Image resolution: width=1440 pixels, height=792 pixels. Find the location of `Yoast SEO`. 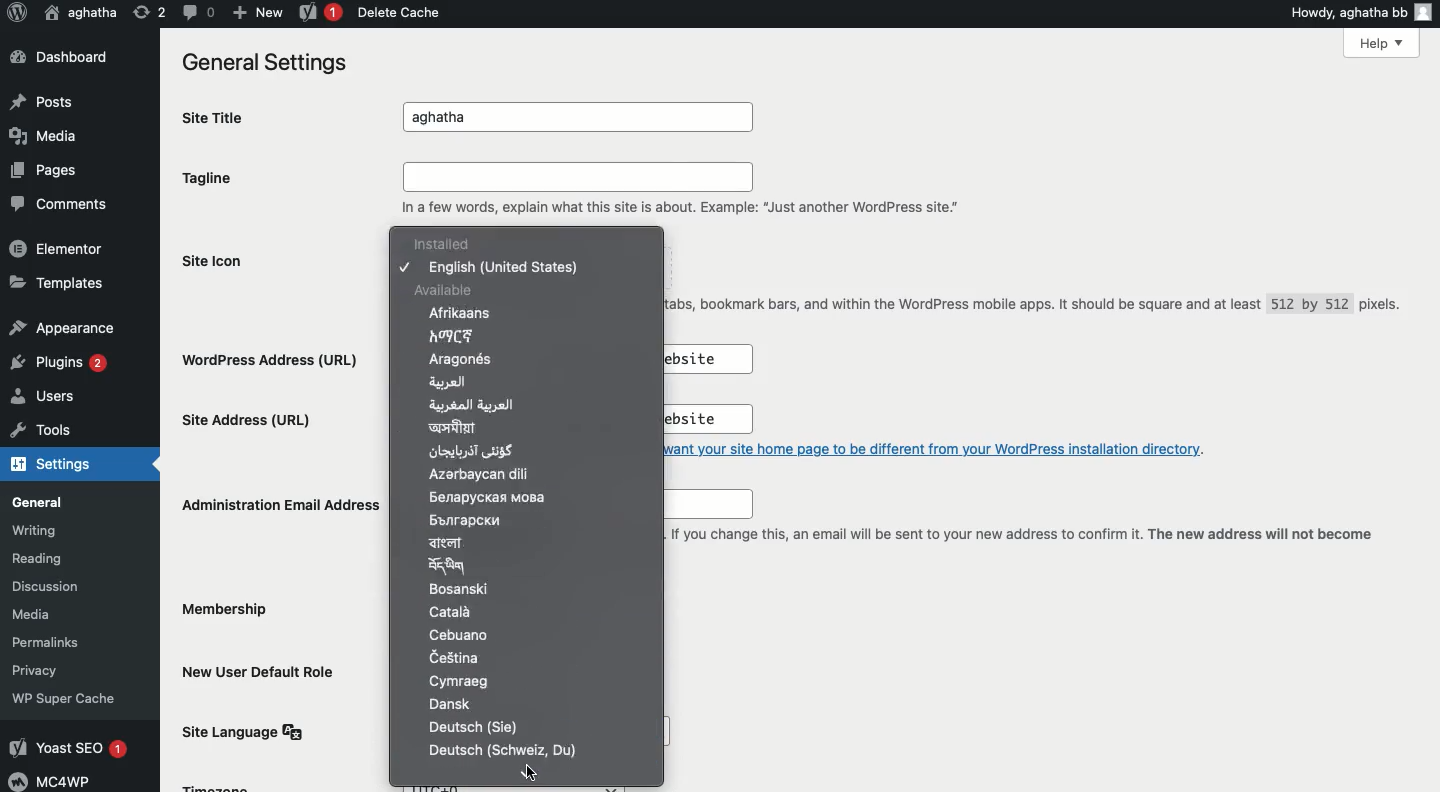

Yoast SEO is located at coordinates (72, 749).